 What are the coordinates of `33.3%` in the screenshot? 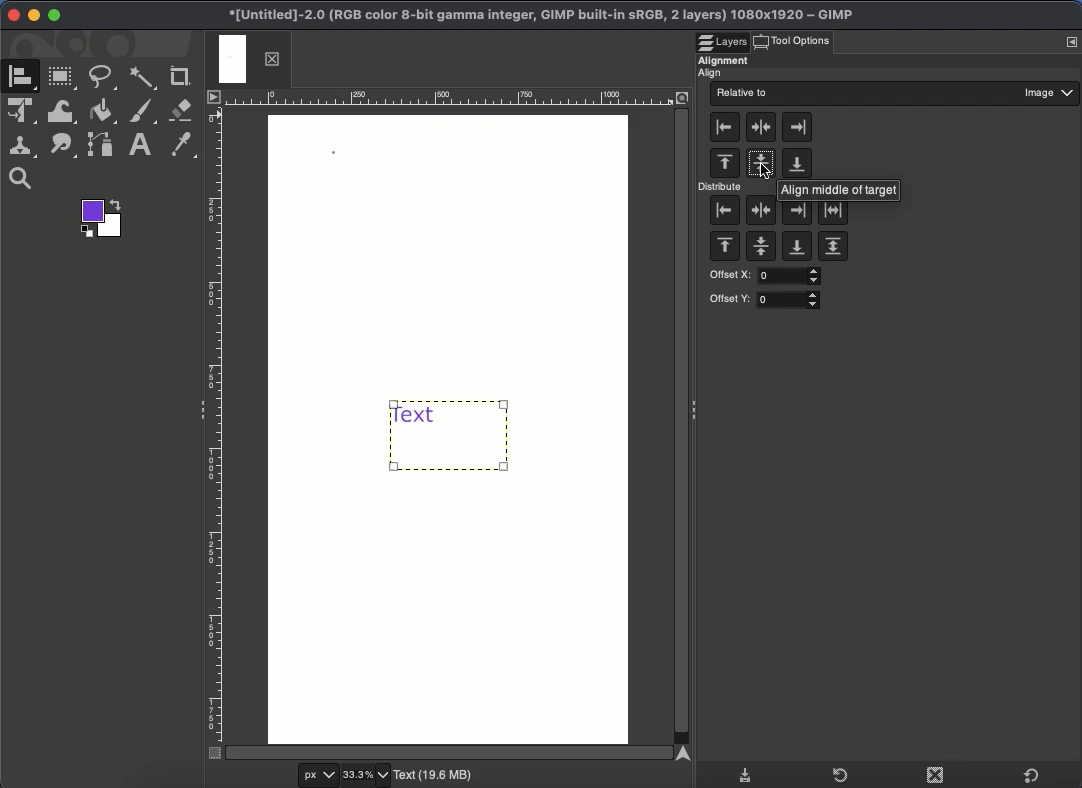 It's located at (367, 775).